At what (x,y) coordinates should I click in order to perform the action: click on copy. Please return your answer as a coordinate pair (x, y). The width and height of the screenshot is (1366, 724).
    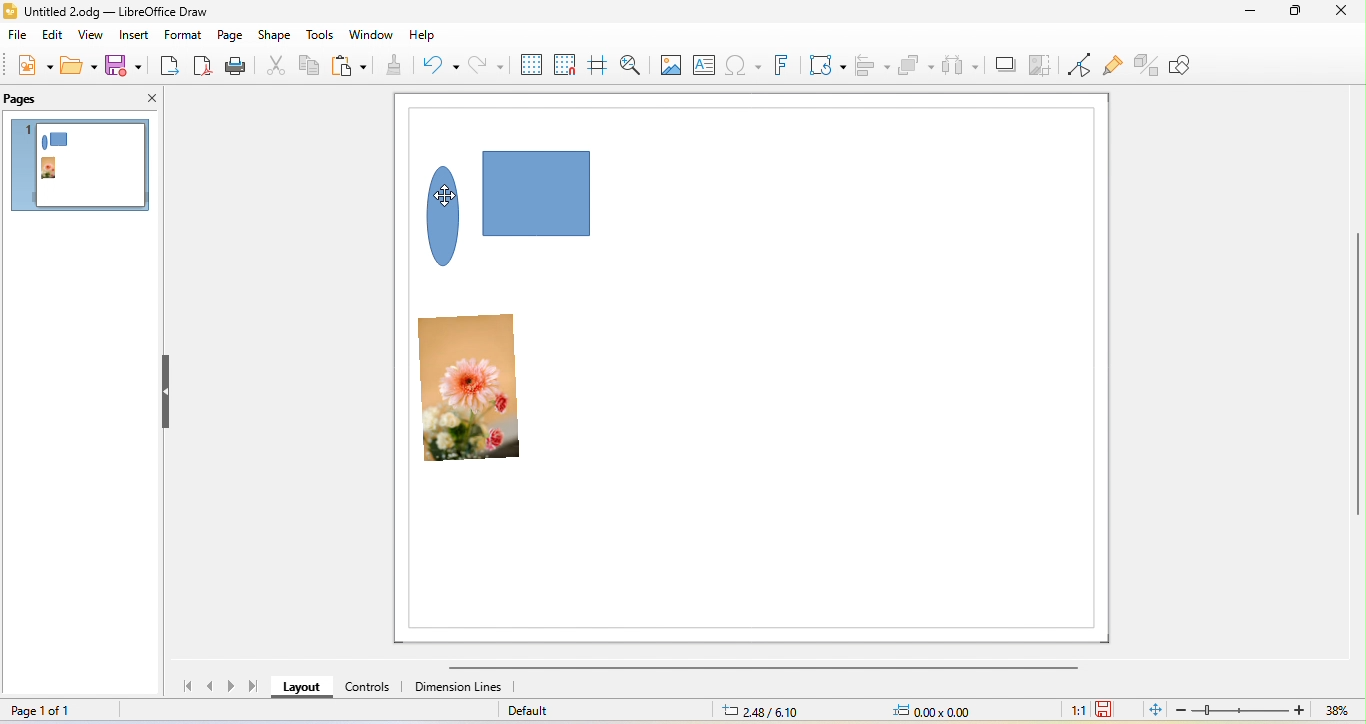
    Looking at the image, I should click on (310, 67).